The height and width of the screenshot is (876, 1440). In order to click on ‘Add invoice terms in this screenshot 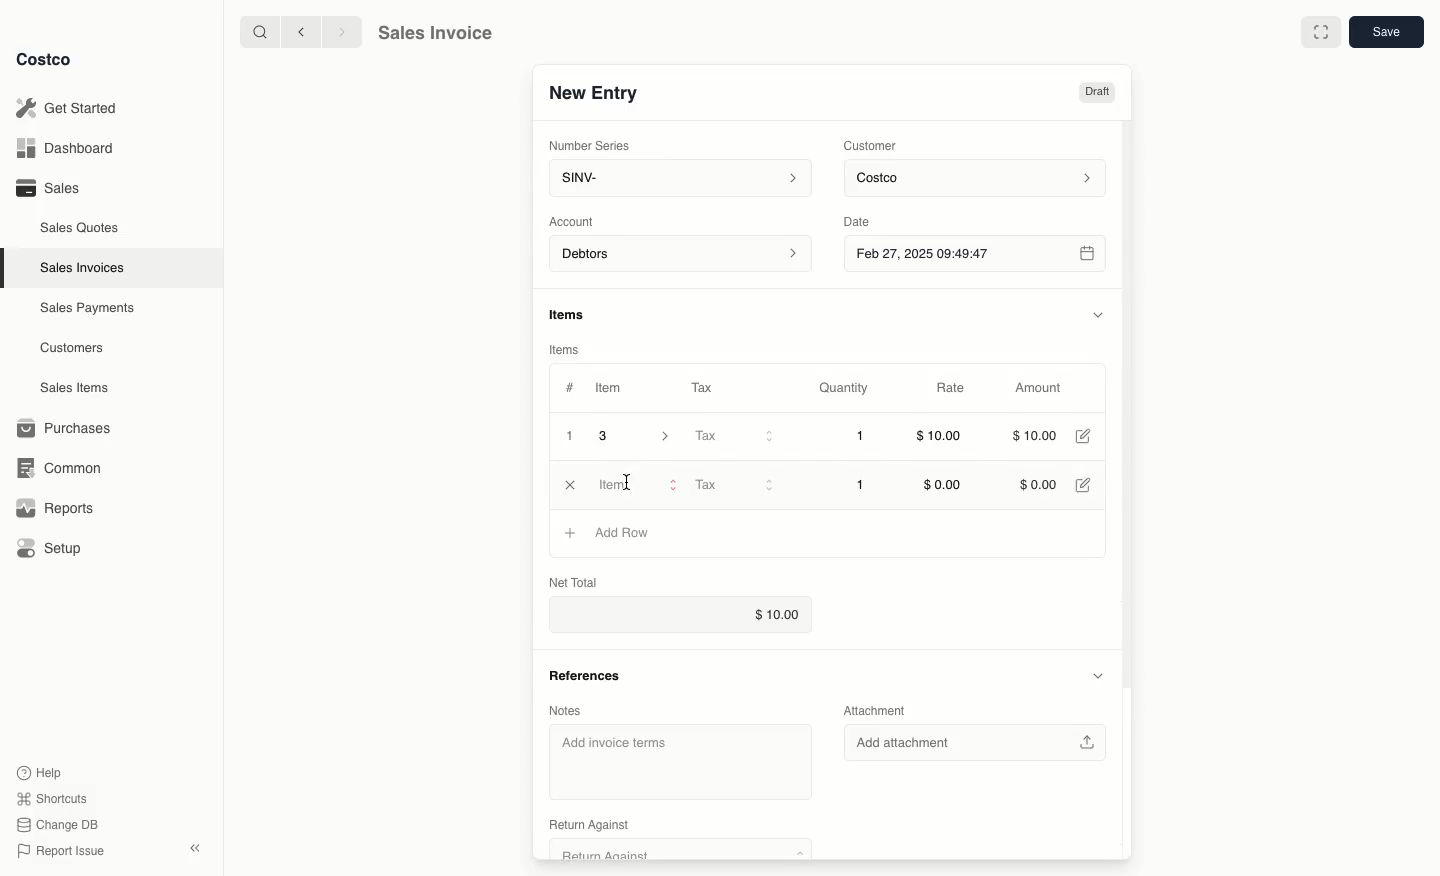, I will do `click(673, 757)`.